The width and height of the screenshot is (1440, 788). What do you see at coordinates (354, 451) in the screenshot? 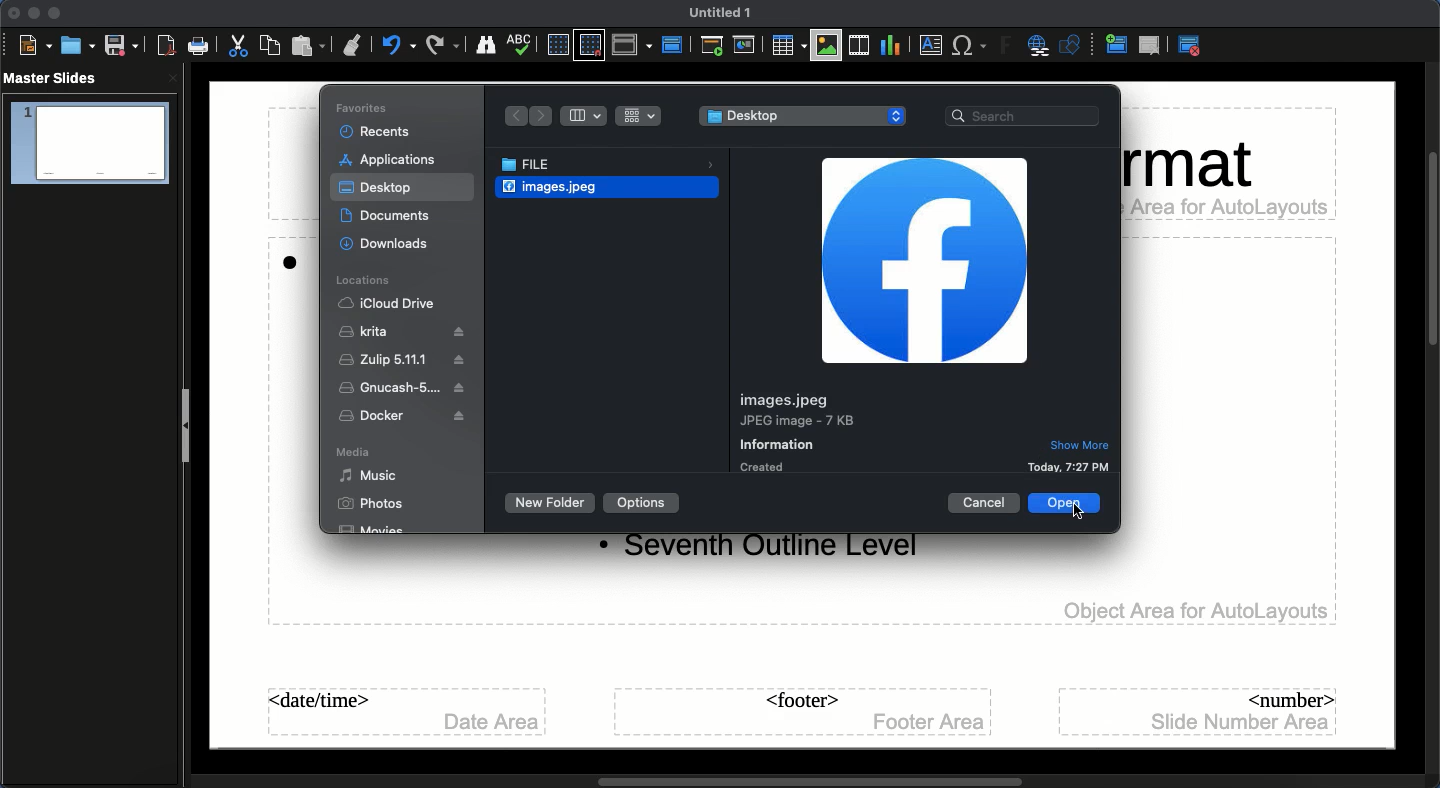
I see `Media` at bounding box center [354, 451].